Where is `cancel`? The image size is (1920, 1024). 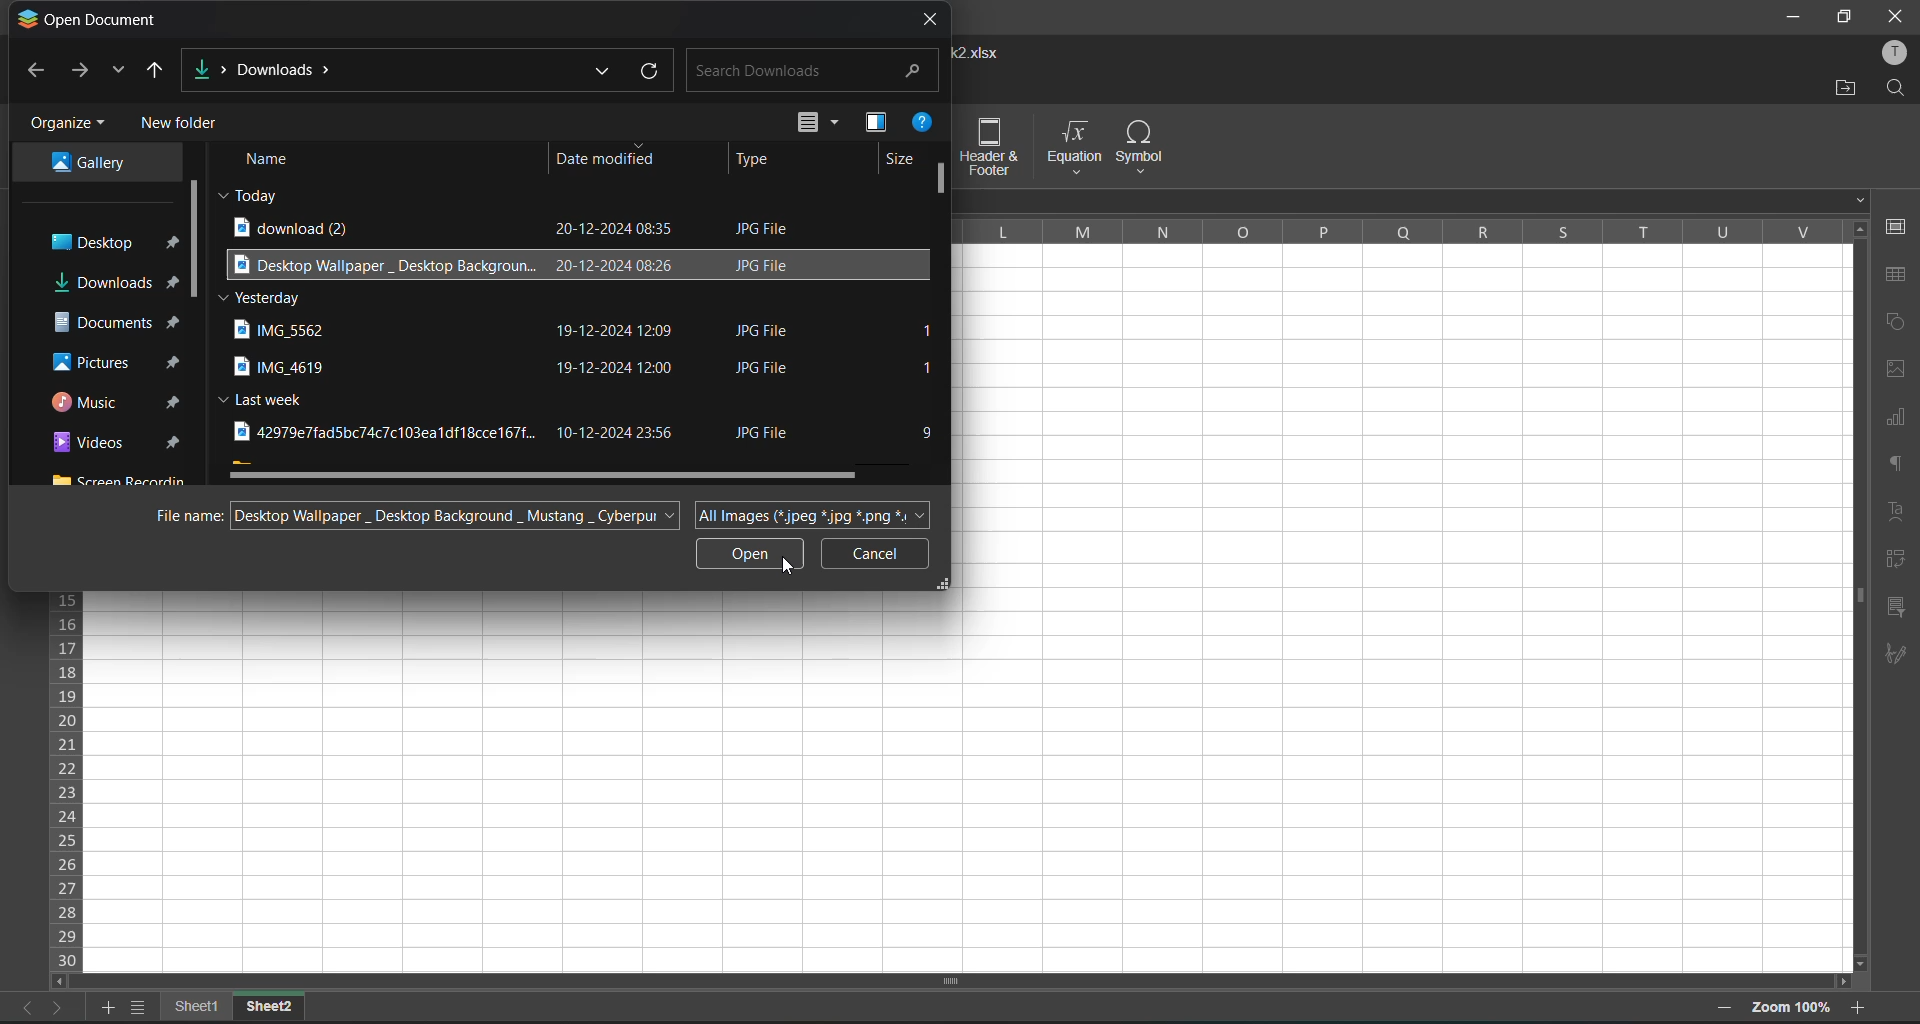 cancel is located at coordinates (872, 554).